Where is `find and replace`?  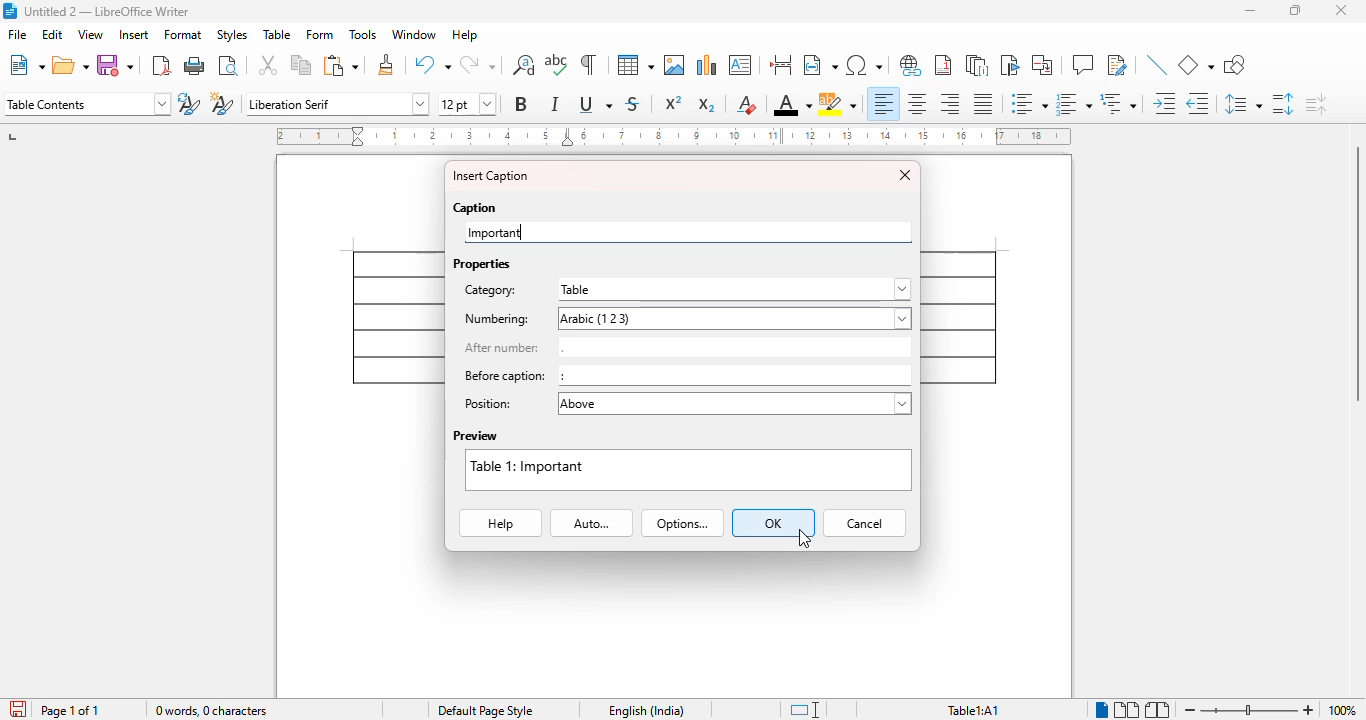 find and replace is located at coordinates (523, 65).